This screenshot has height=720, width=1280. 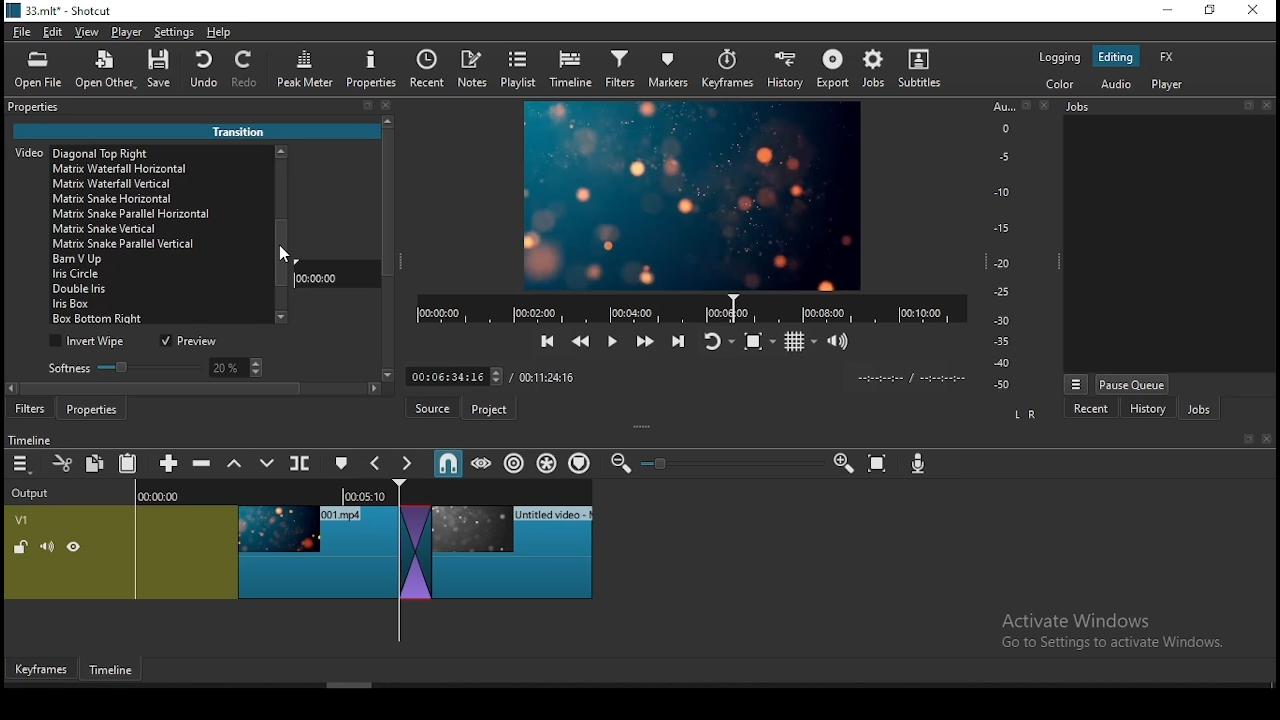 I want to click on menu, so click(x=21, y=464).